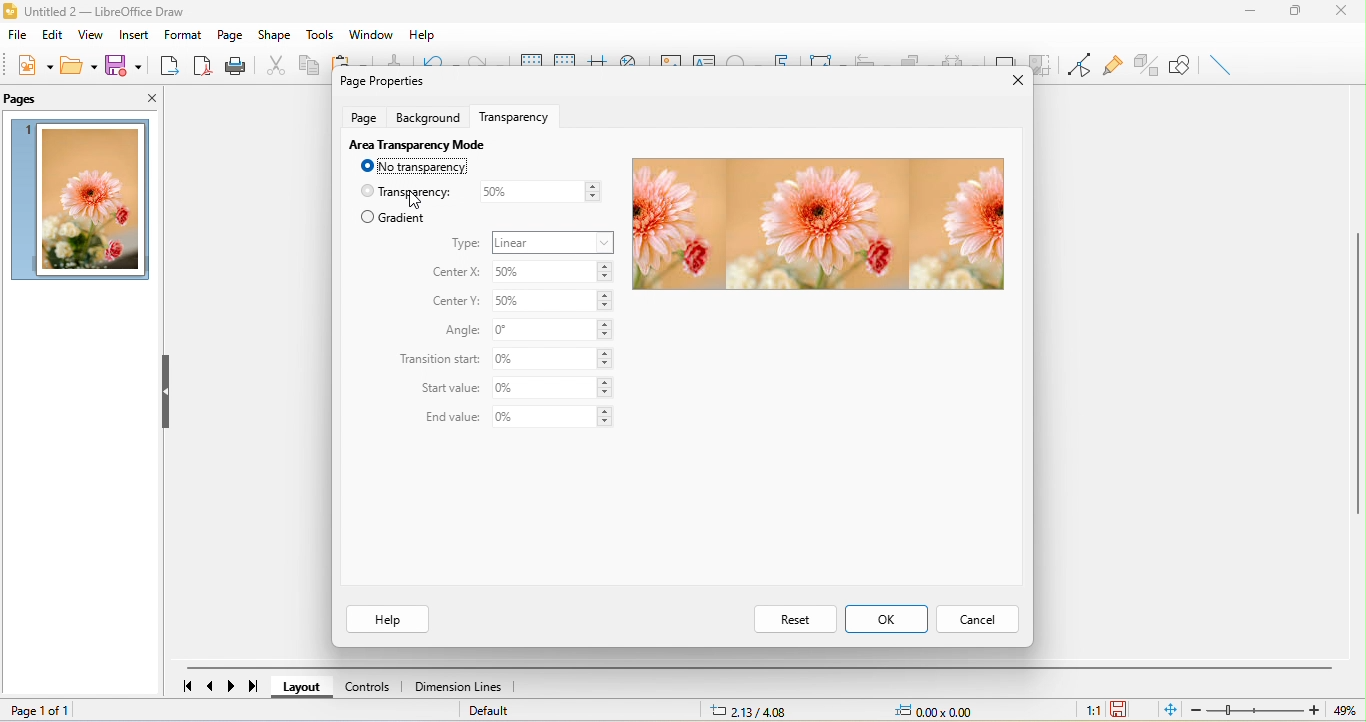  What do you see at coordinates (184, 34) in the screenshot?
I see `format` at bounding box center [184, 34].